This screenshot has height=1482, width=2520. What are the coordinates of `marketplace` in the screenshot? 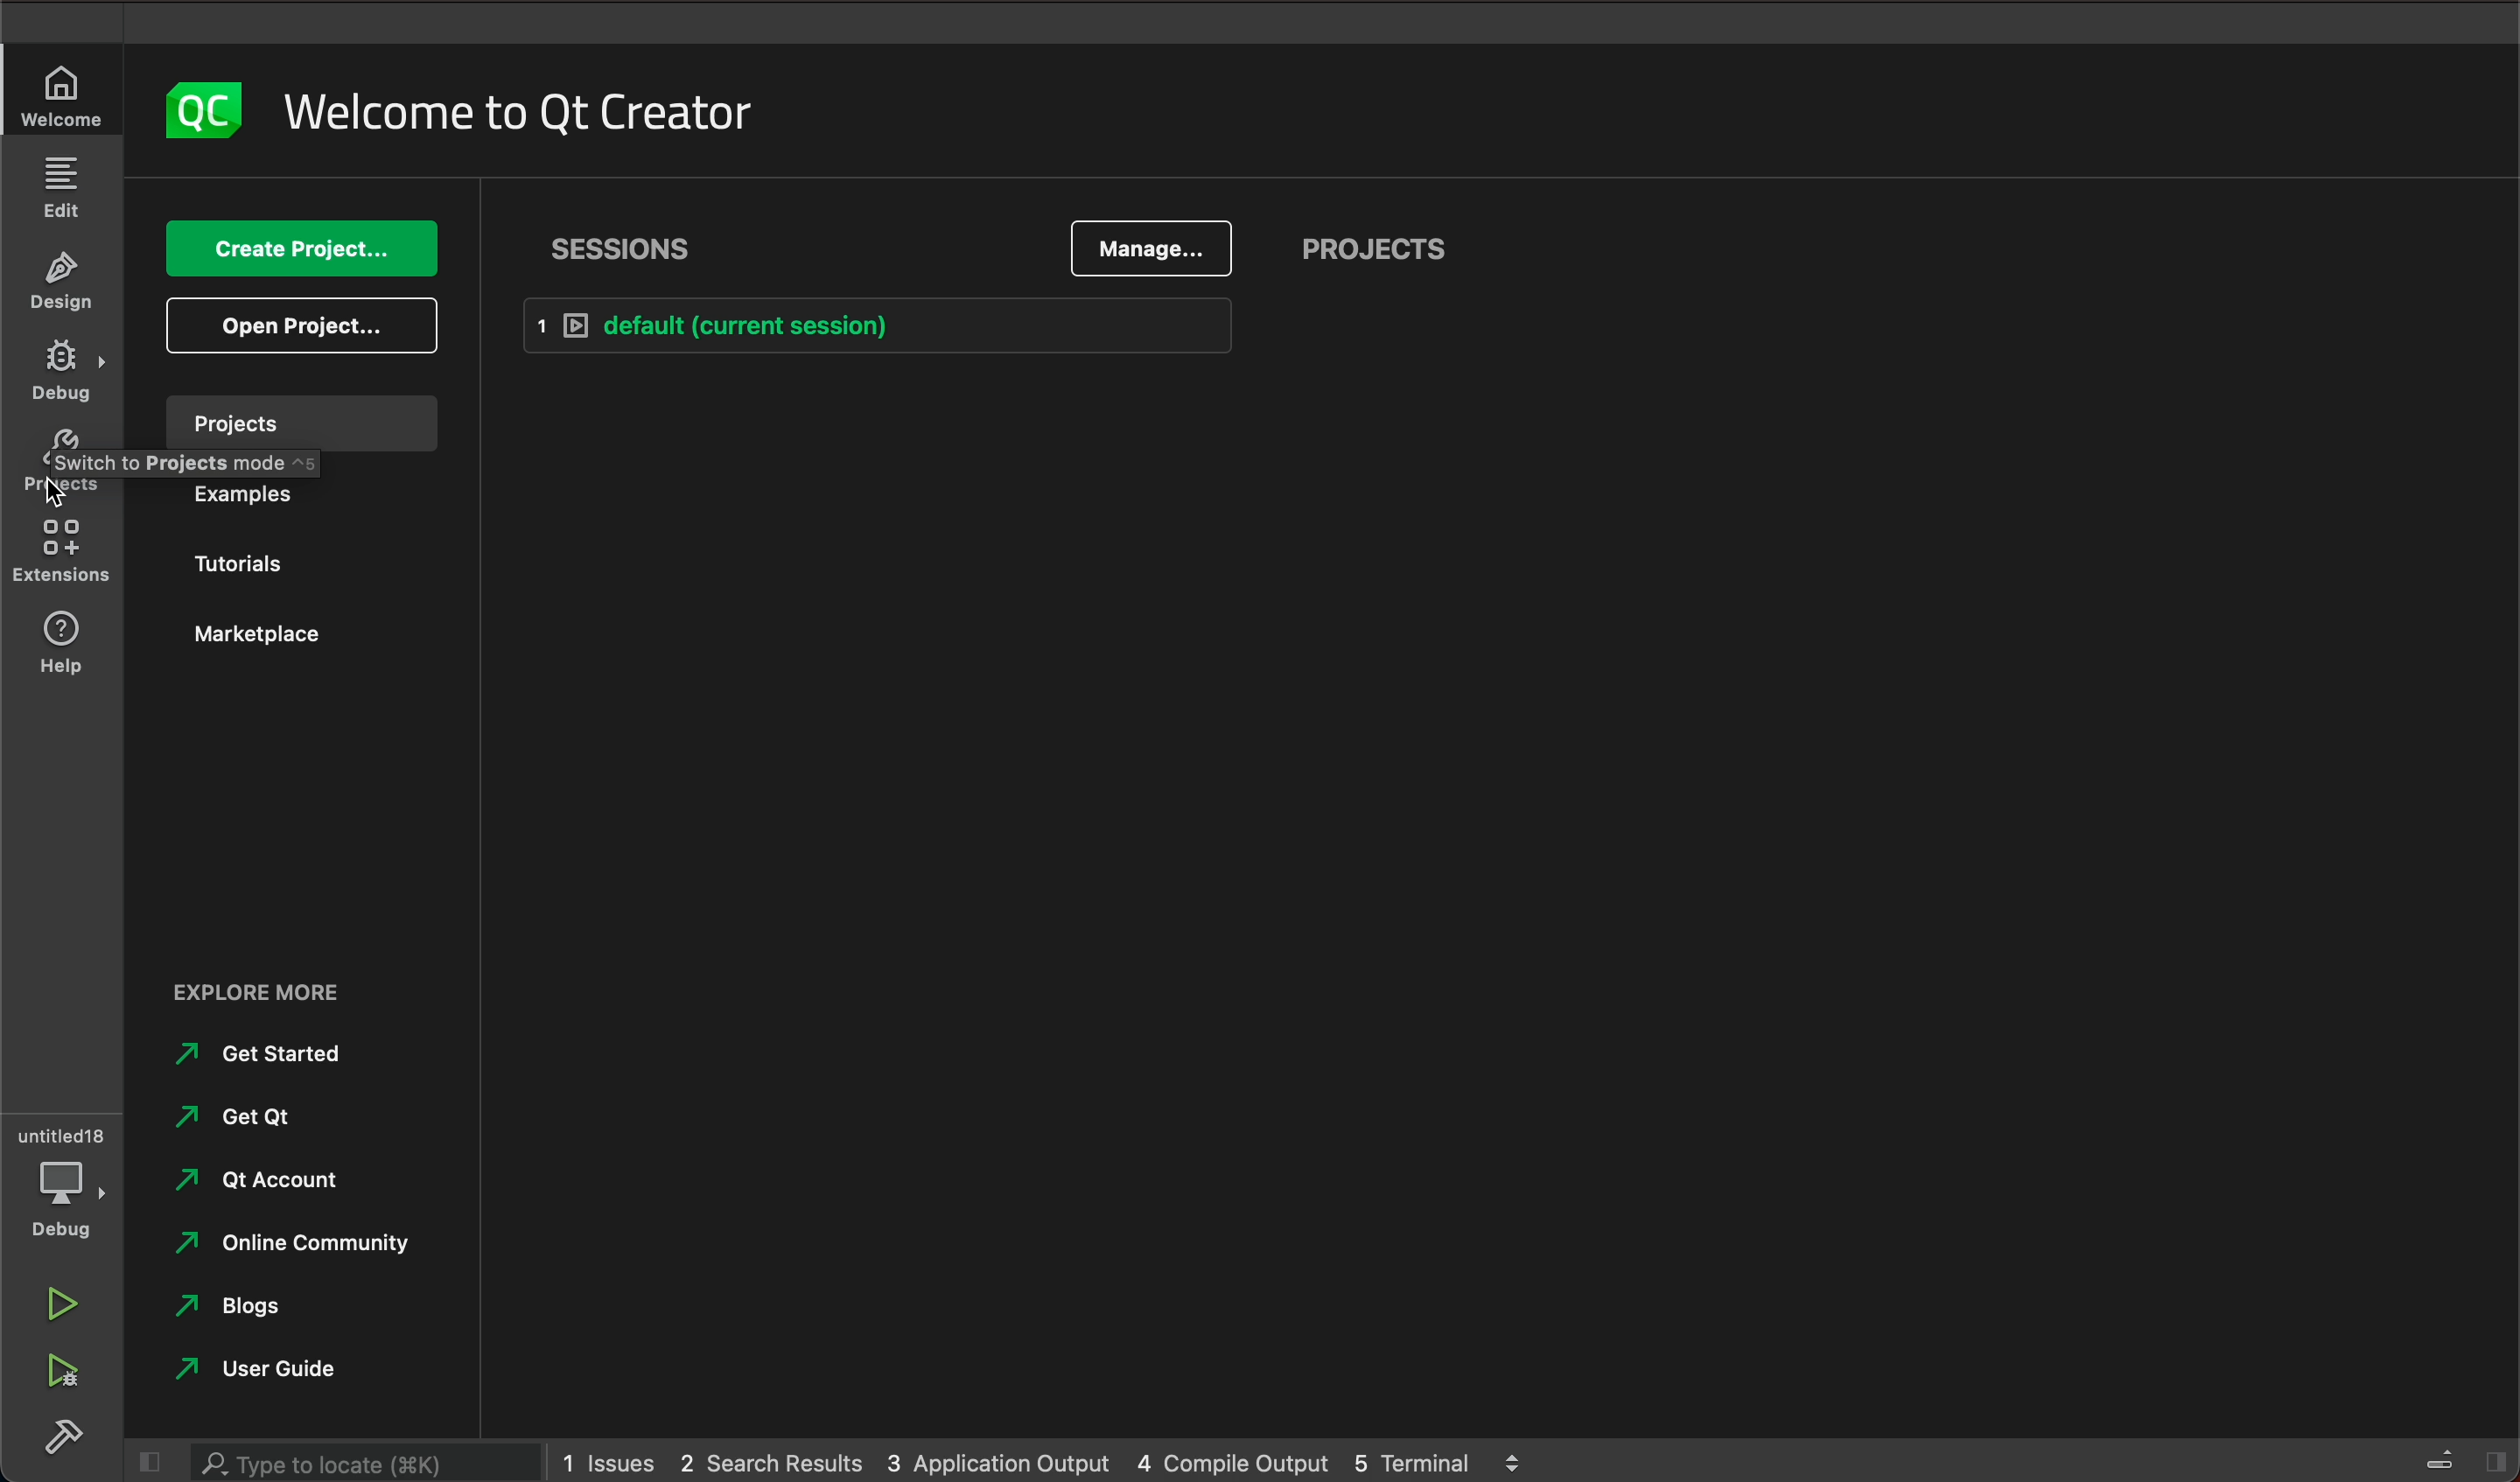 It's located at (257, 636).